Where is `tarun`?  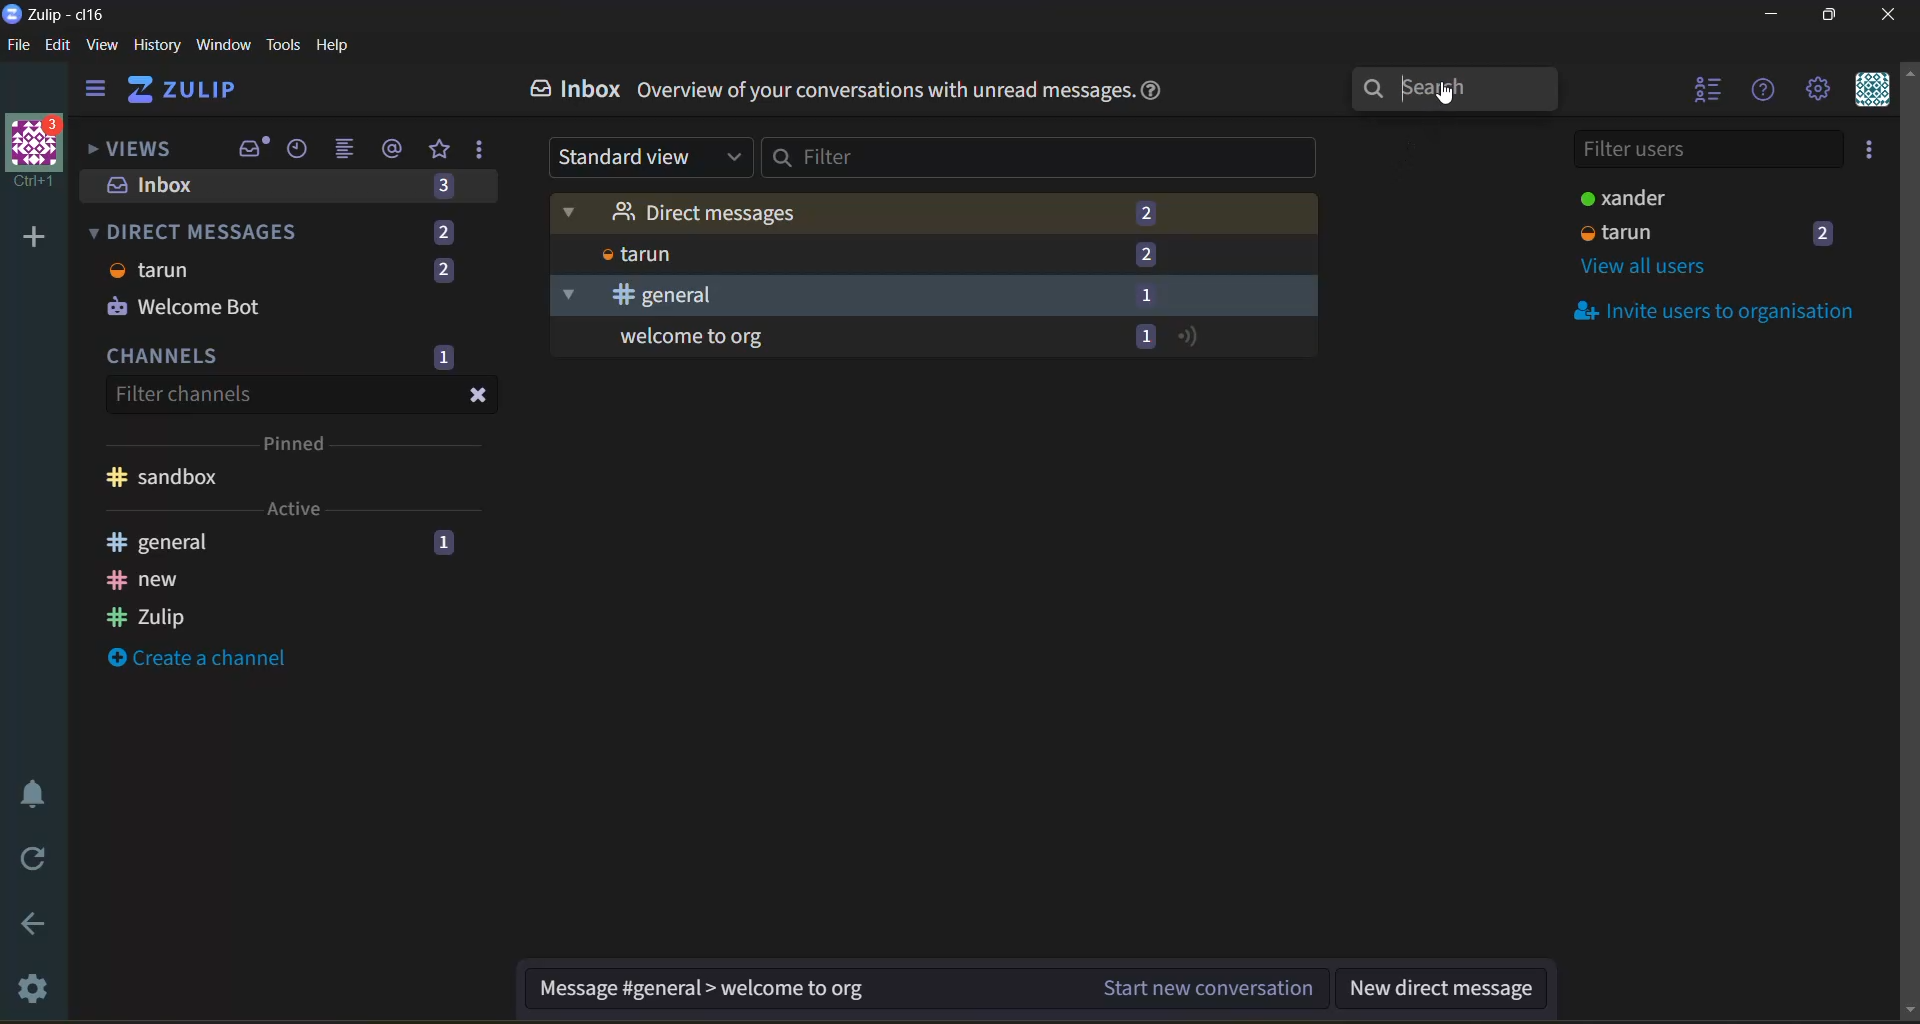
tarun is located at coordinates (1618, 232).